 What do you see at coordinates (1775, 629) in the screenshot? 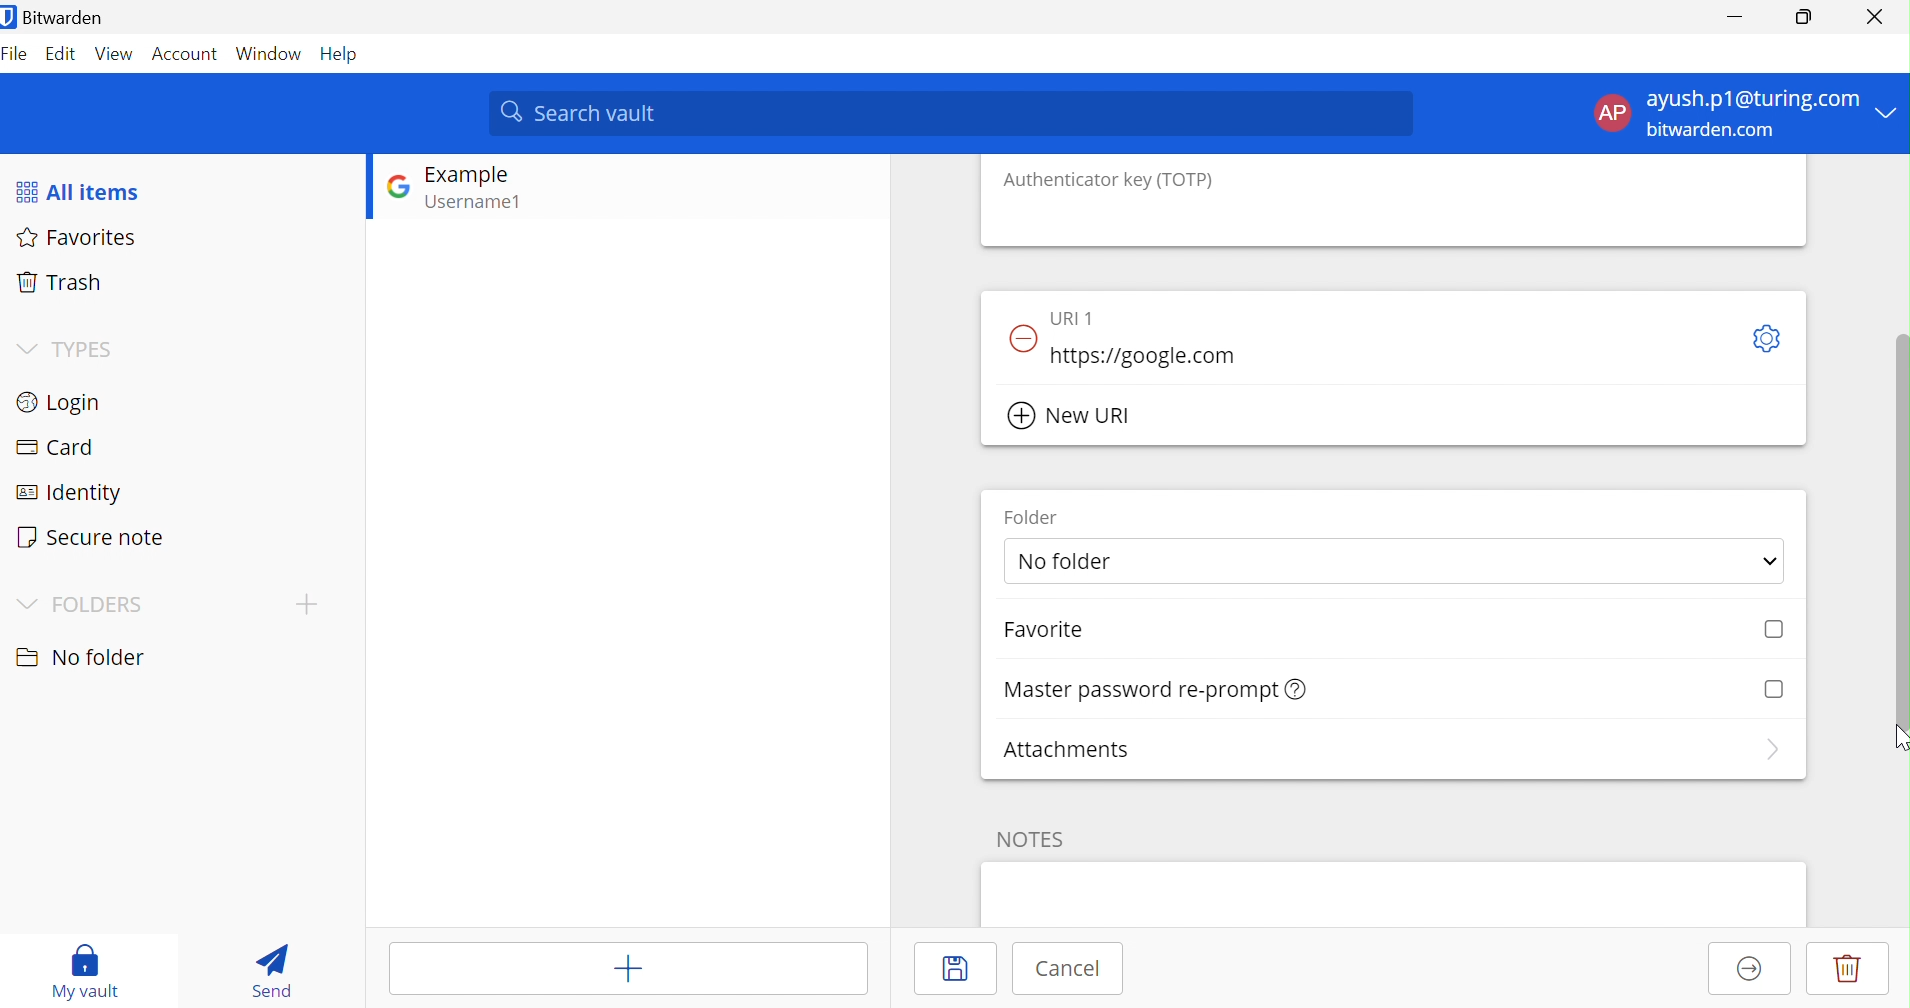
I see `Checkbox` at bounding box center [1775, 629].